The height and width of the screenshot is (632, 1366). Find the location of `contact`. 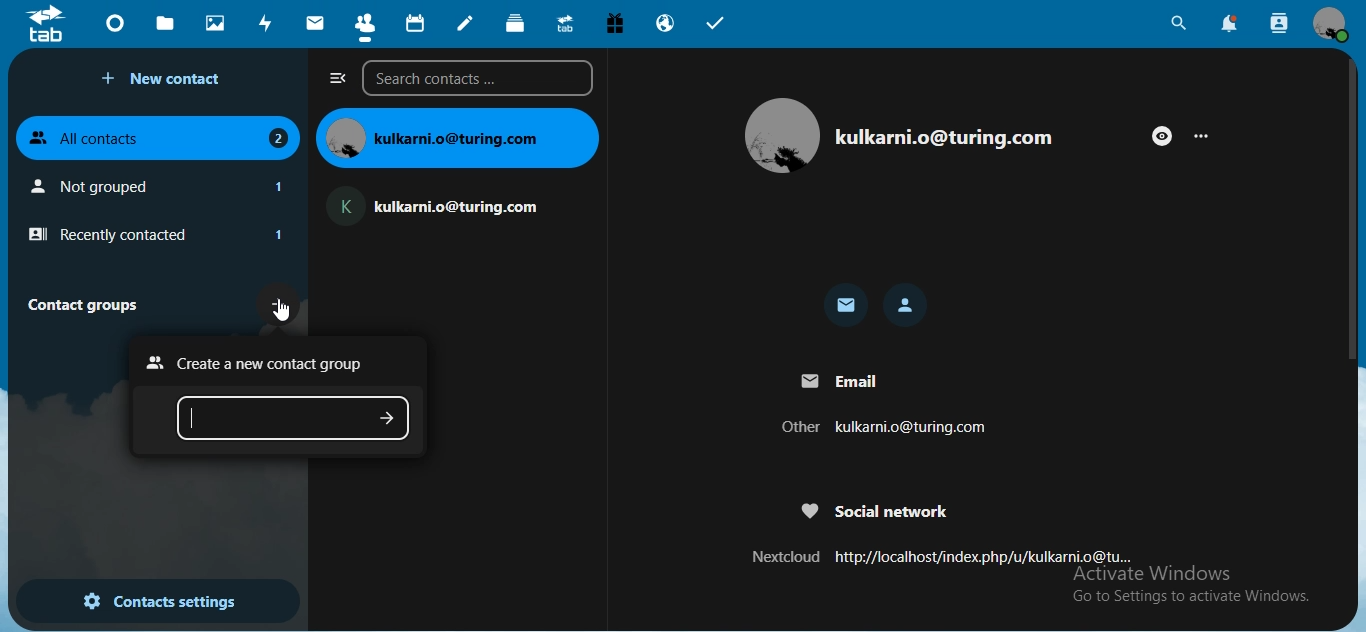

contact is located at coordinates (907, 305).